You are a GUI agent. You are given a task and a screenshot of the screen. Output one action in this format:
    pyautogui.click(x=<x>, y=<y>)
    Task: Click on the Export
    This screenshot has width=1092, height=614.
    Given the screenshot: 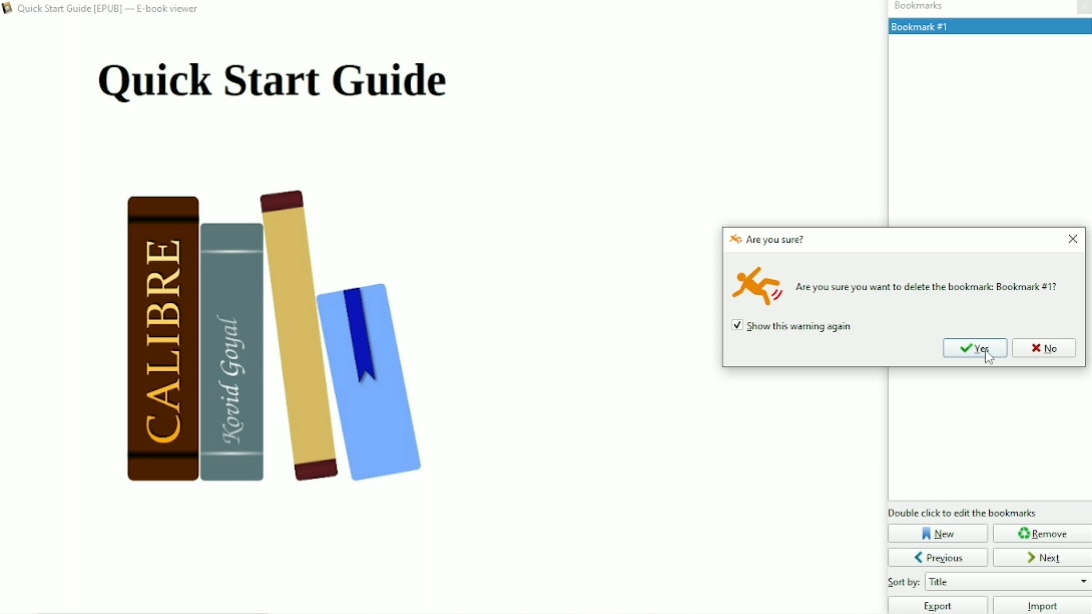 What is the action you would take?
    pyautogui.click(x=938, y=605)
    